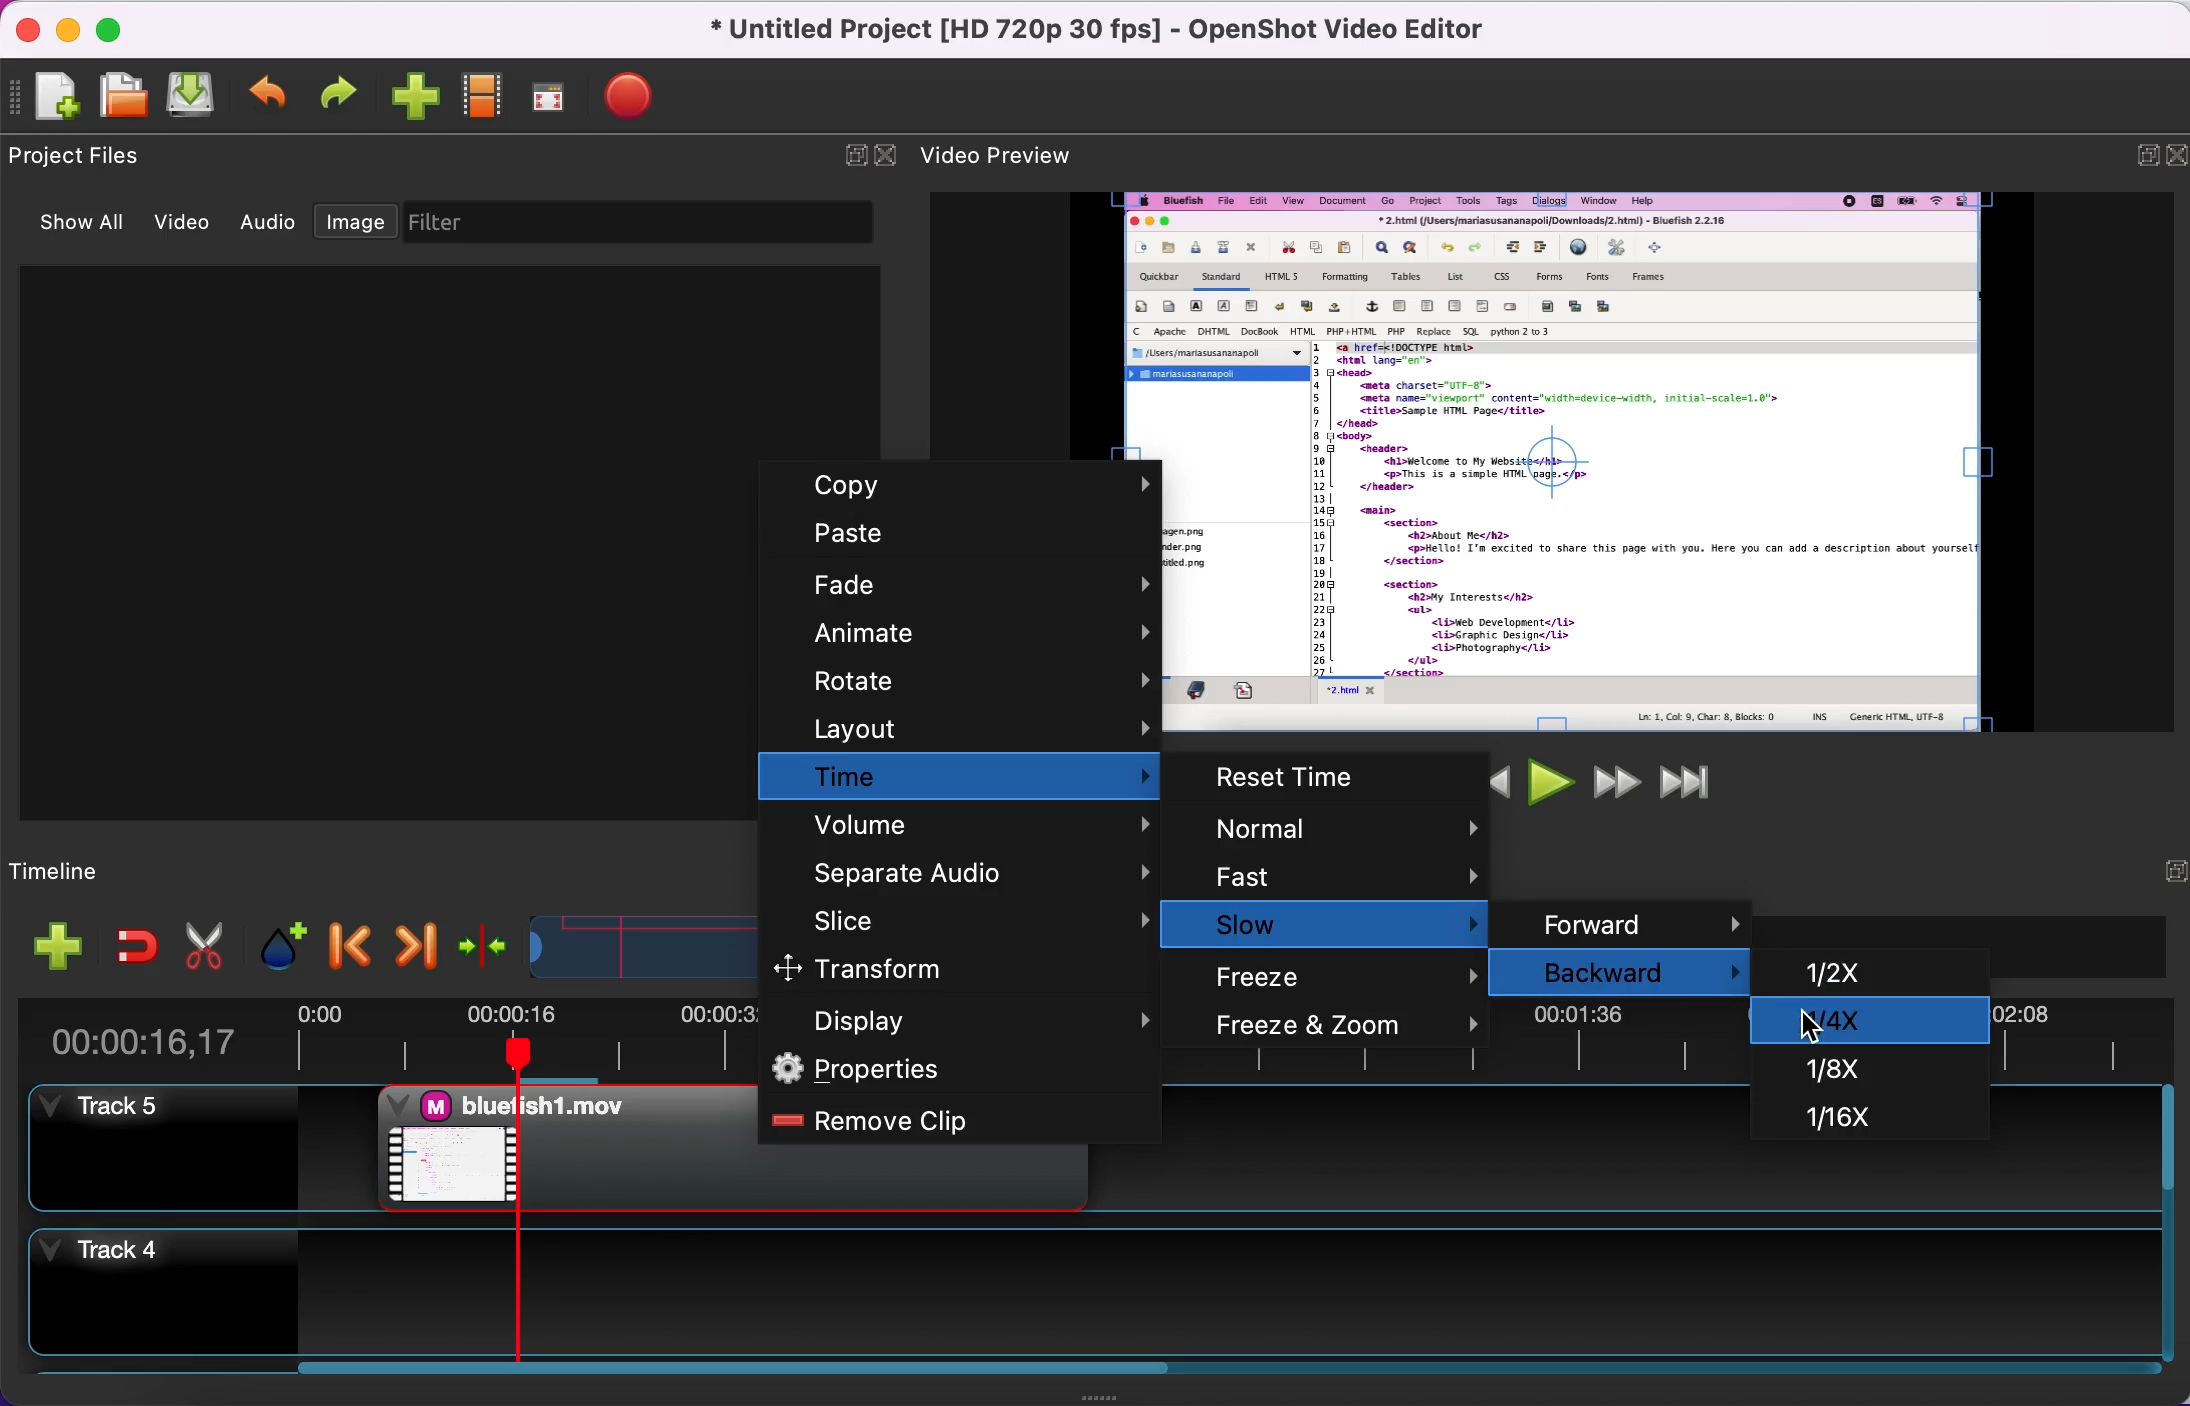  I want to click on minimize, so click(73, 32).